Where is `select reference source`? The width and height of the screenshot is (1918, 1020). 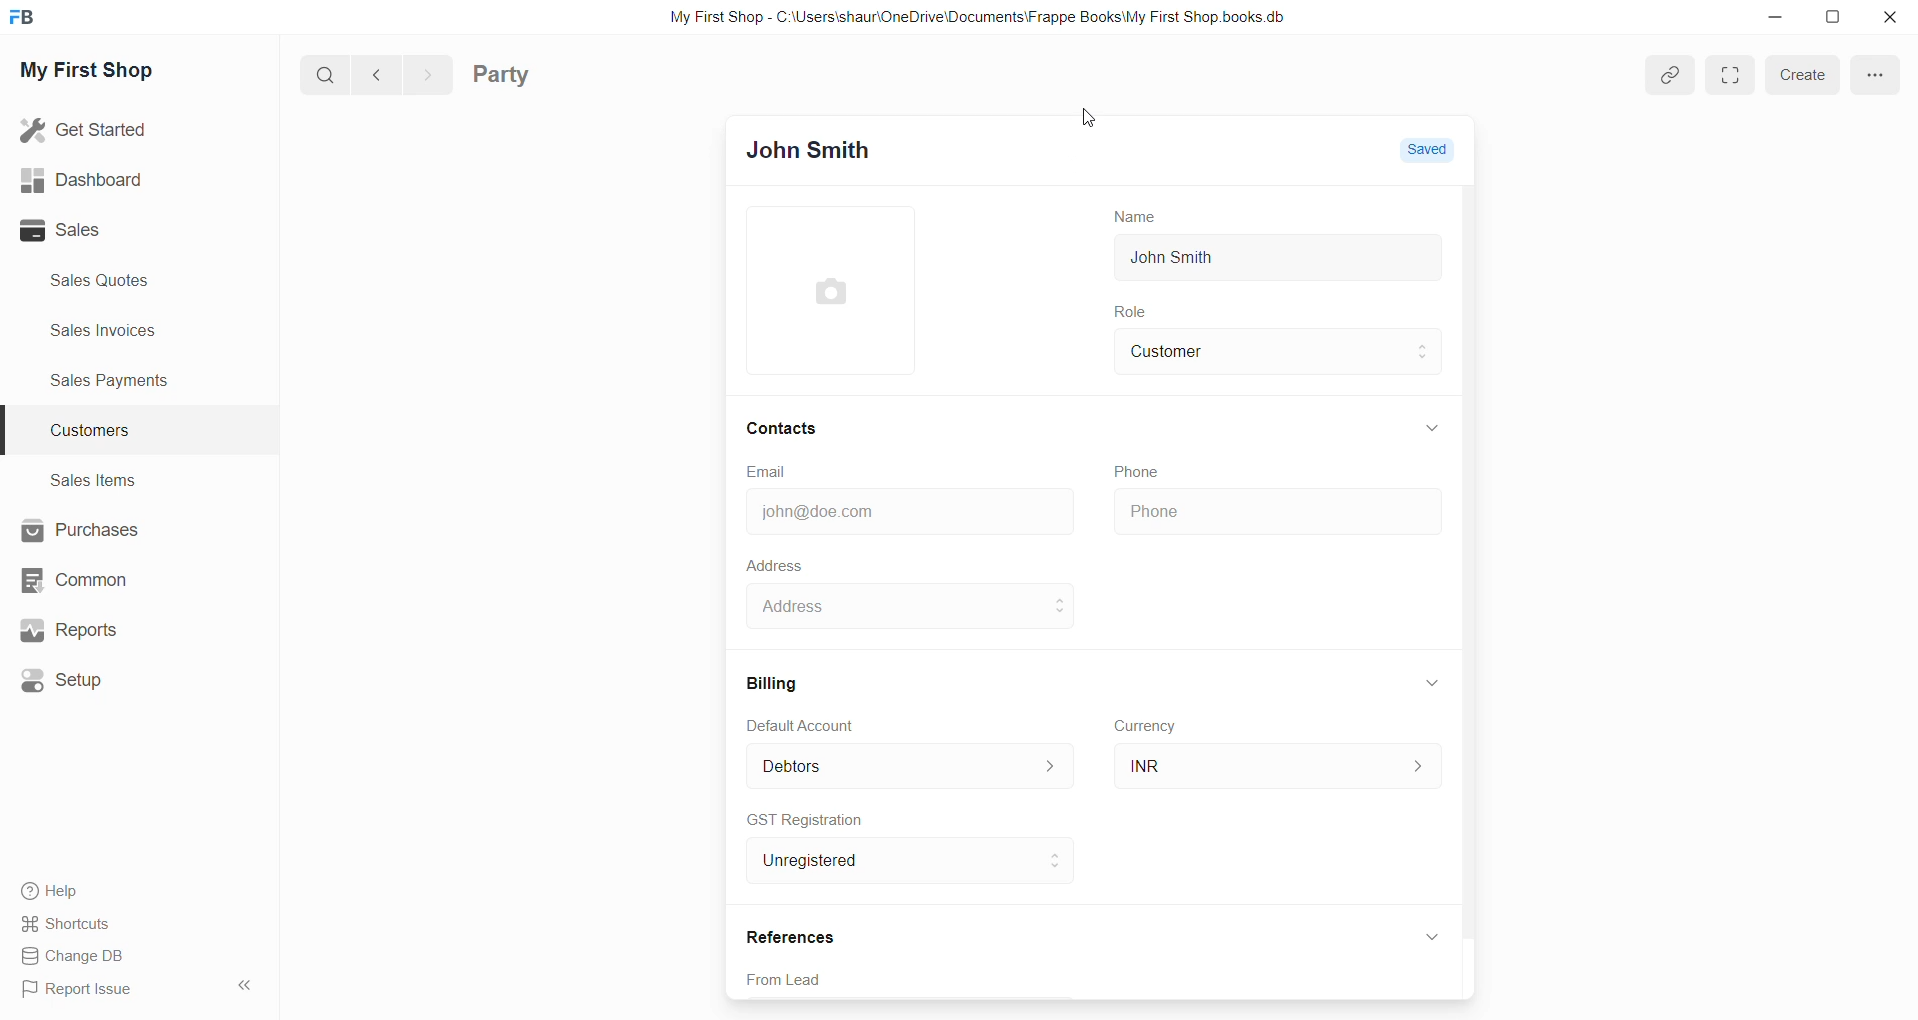 select reference source is located at coordinates (1101, 981).